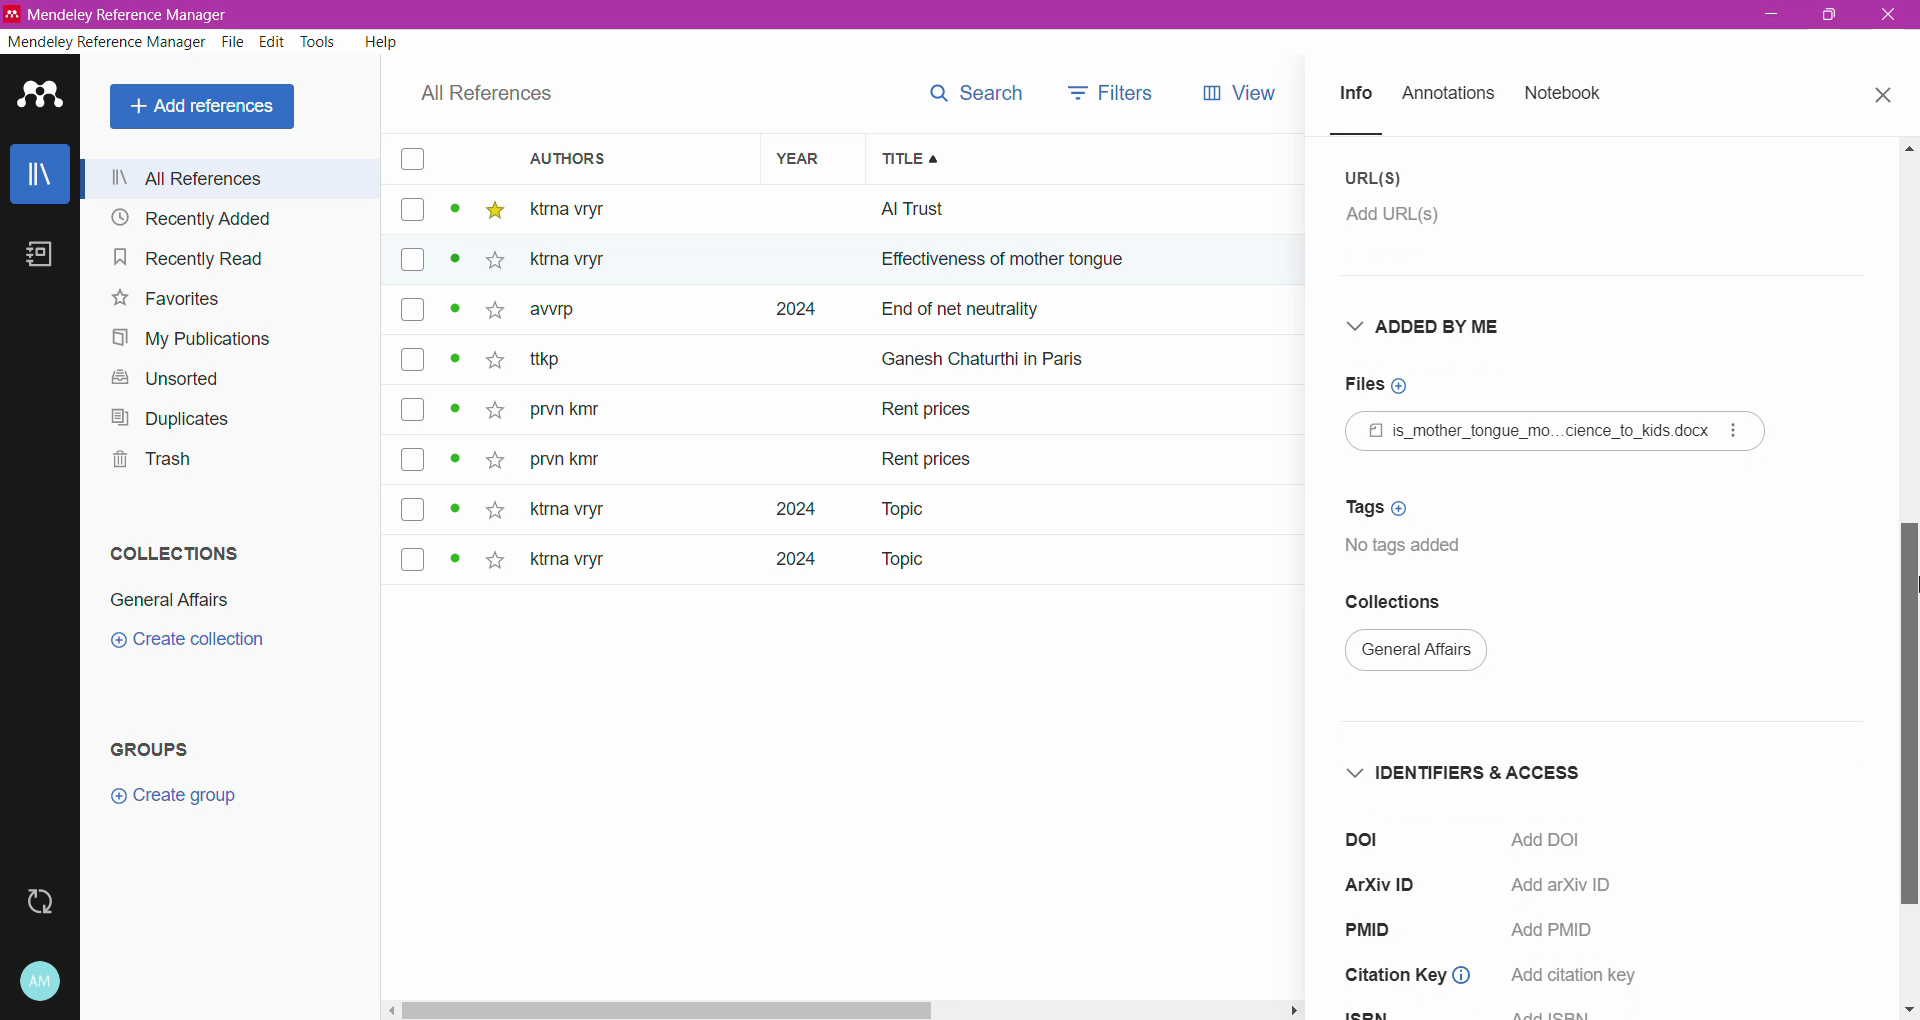 This screenshot has width=1920, height=1020. What do you see at coordinates (1888, 15) in the screenshot?
I see `Close` at bounding box center [1888, 15].